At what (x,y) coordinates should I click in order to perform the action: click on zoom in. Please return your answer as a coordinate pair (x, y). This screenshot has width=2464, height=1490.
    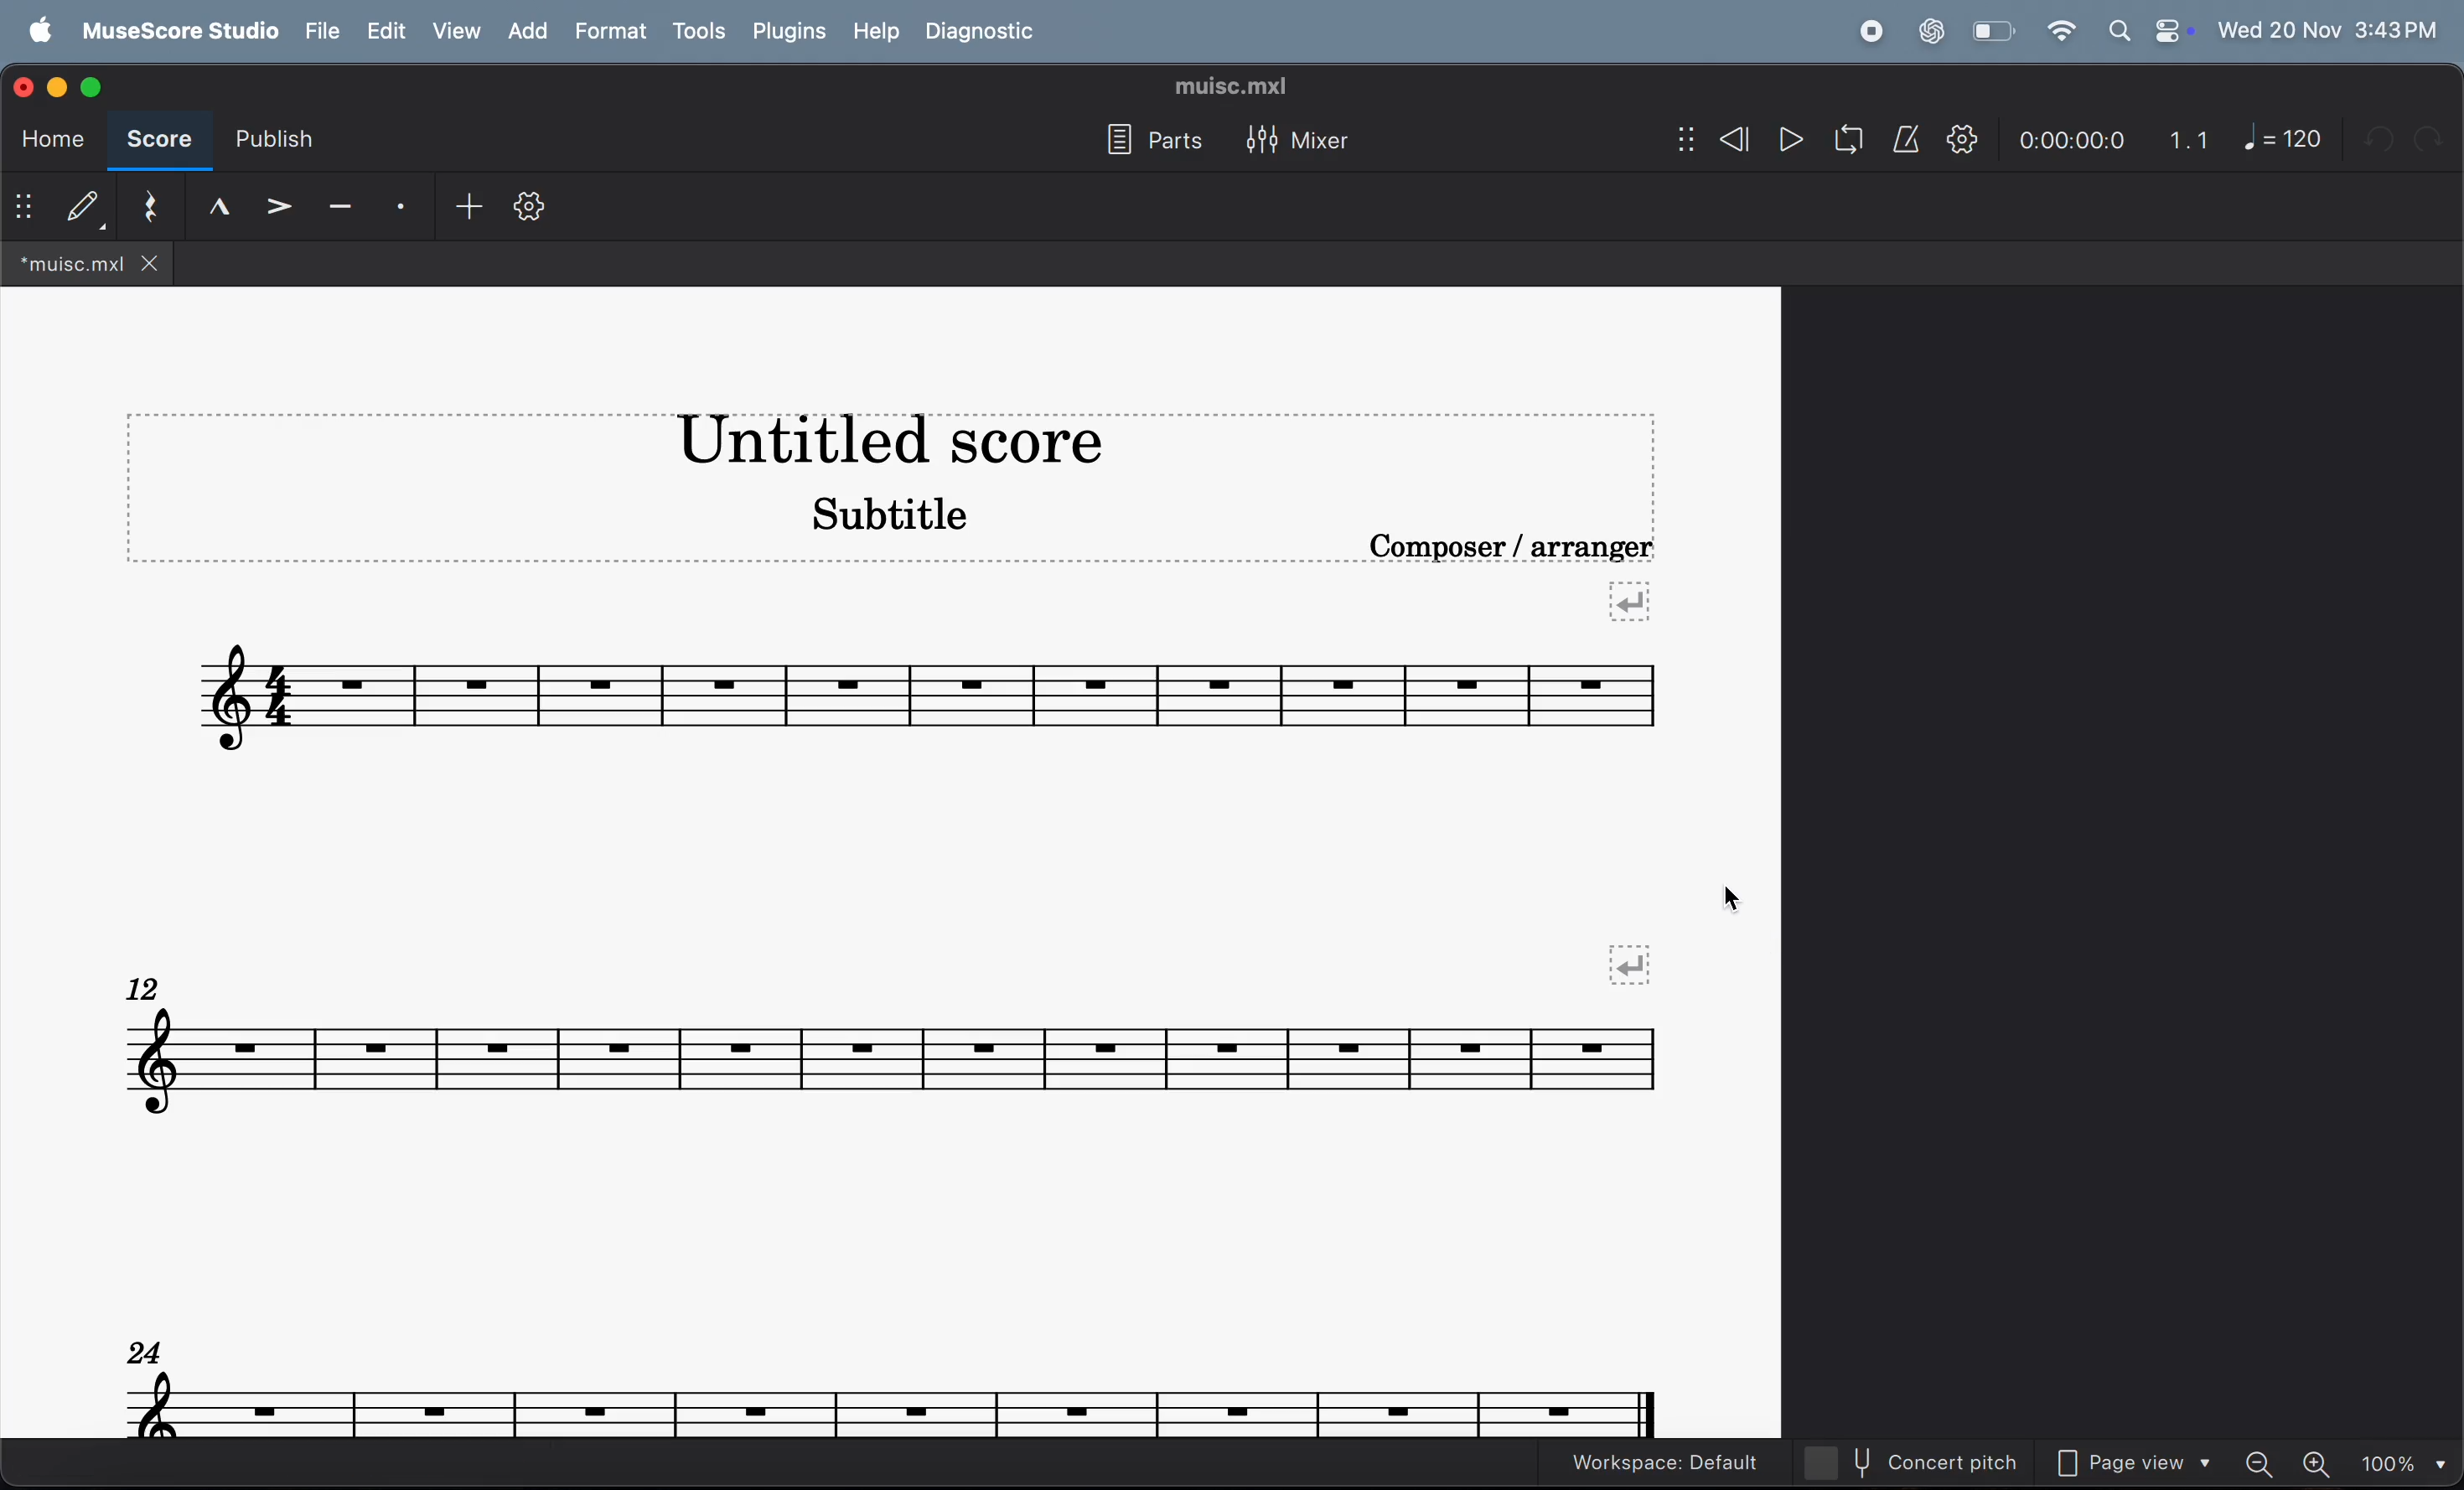
    Looking at the image, I should click on (2314, 1460).